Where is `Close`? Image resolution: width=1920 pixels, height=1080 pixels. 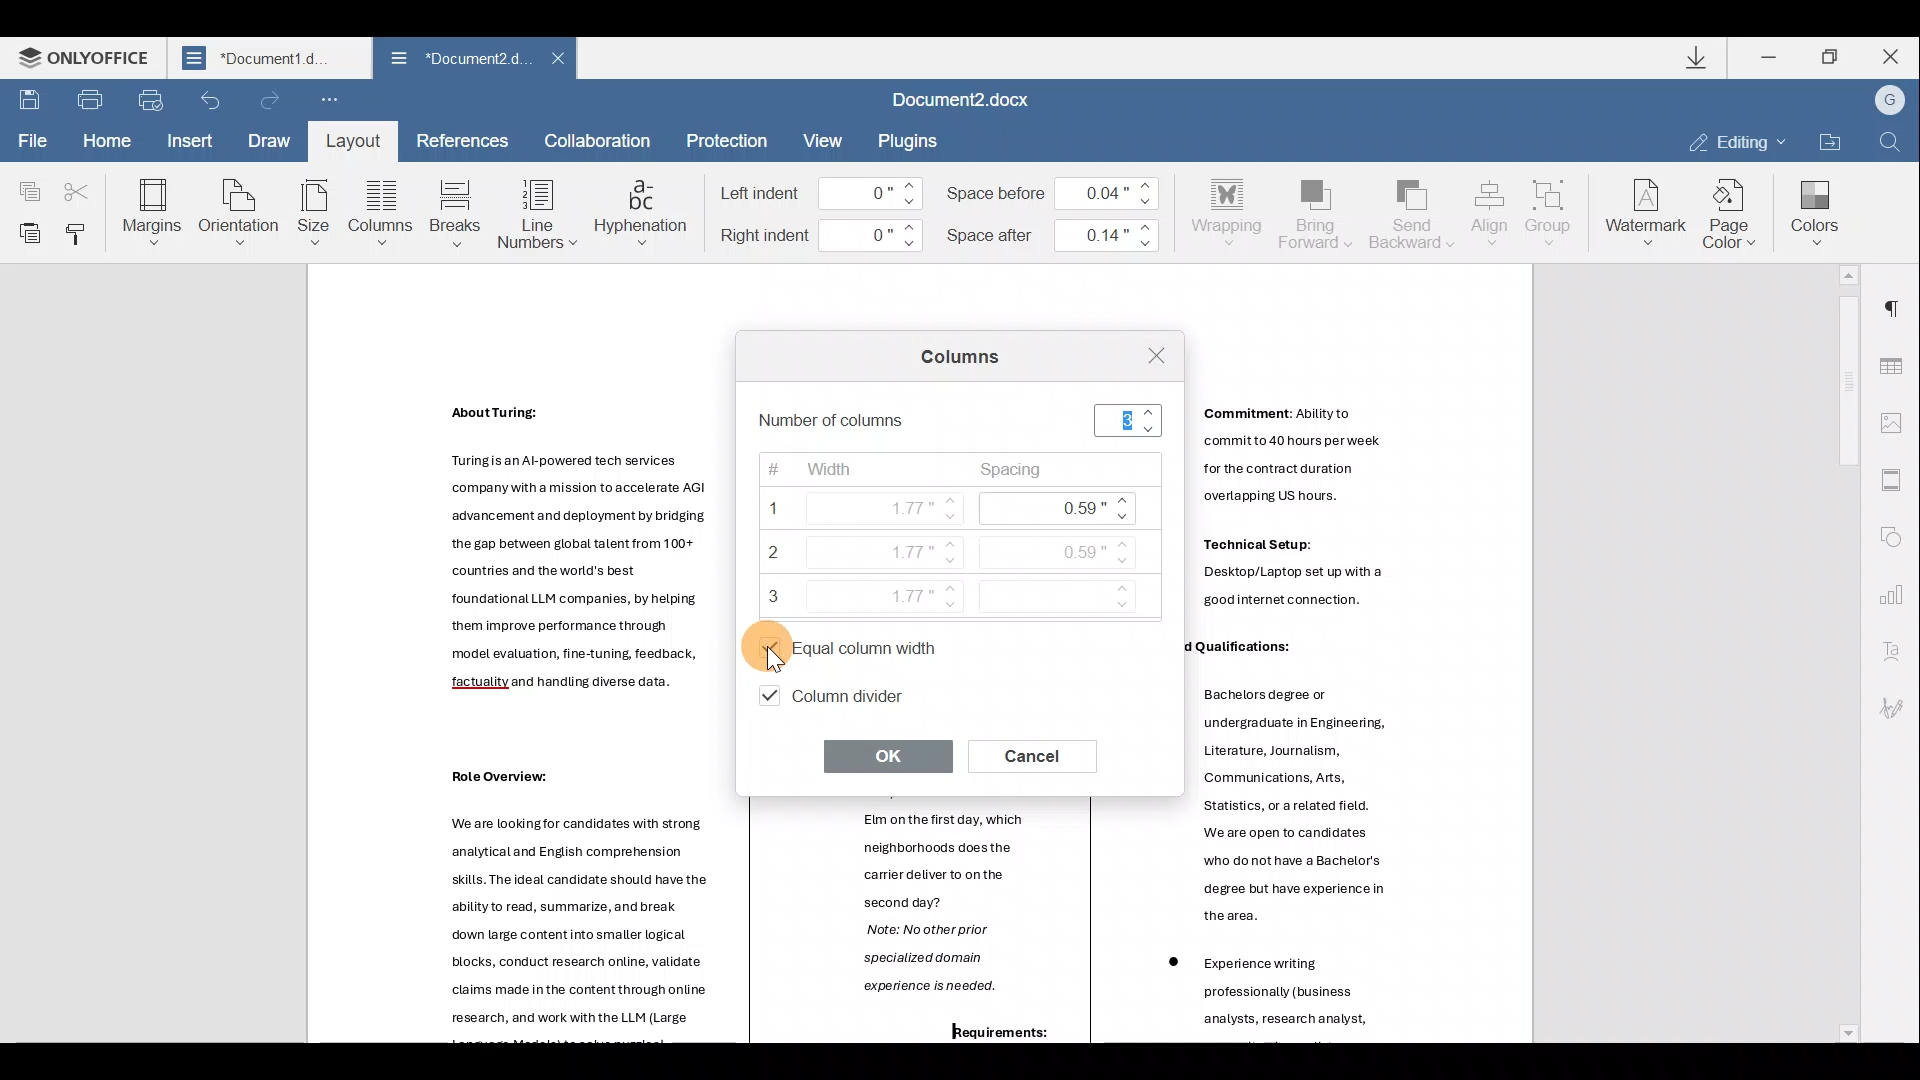 Close is located at coordinates (1147, 354).